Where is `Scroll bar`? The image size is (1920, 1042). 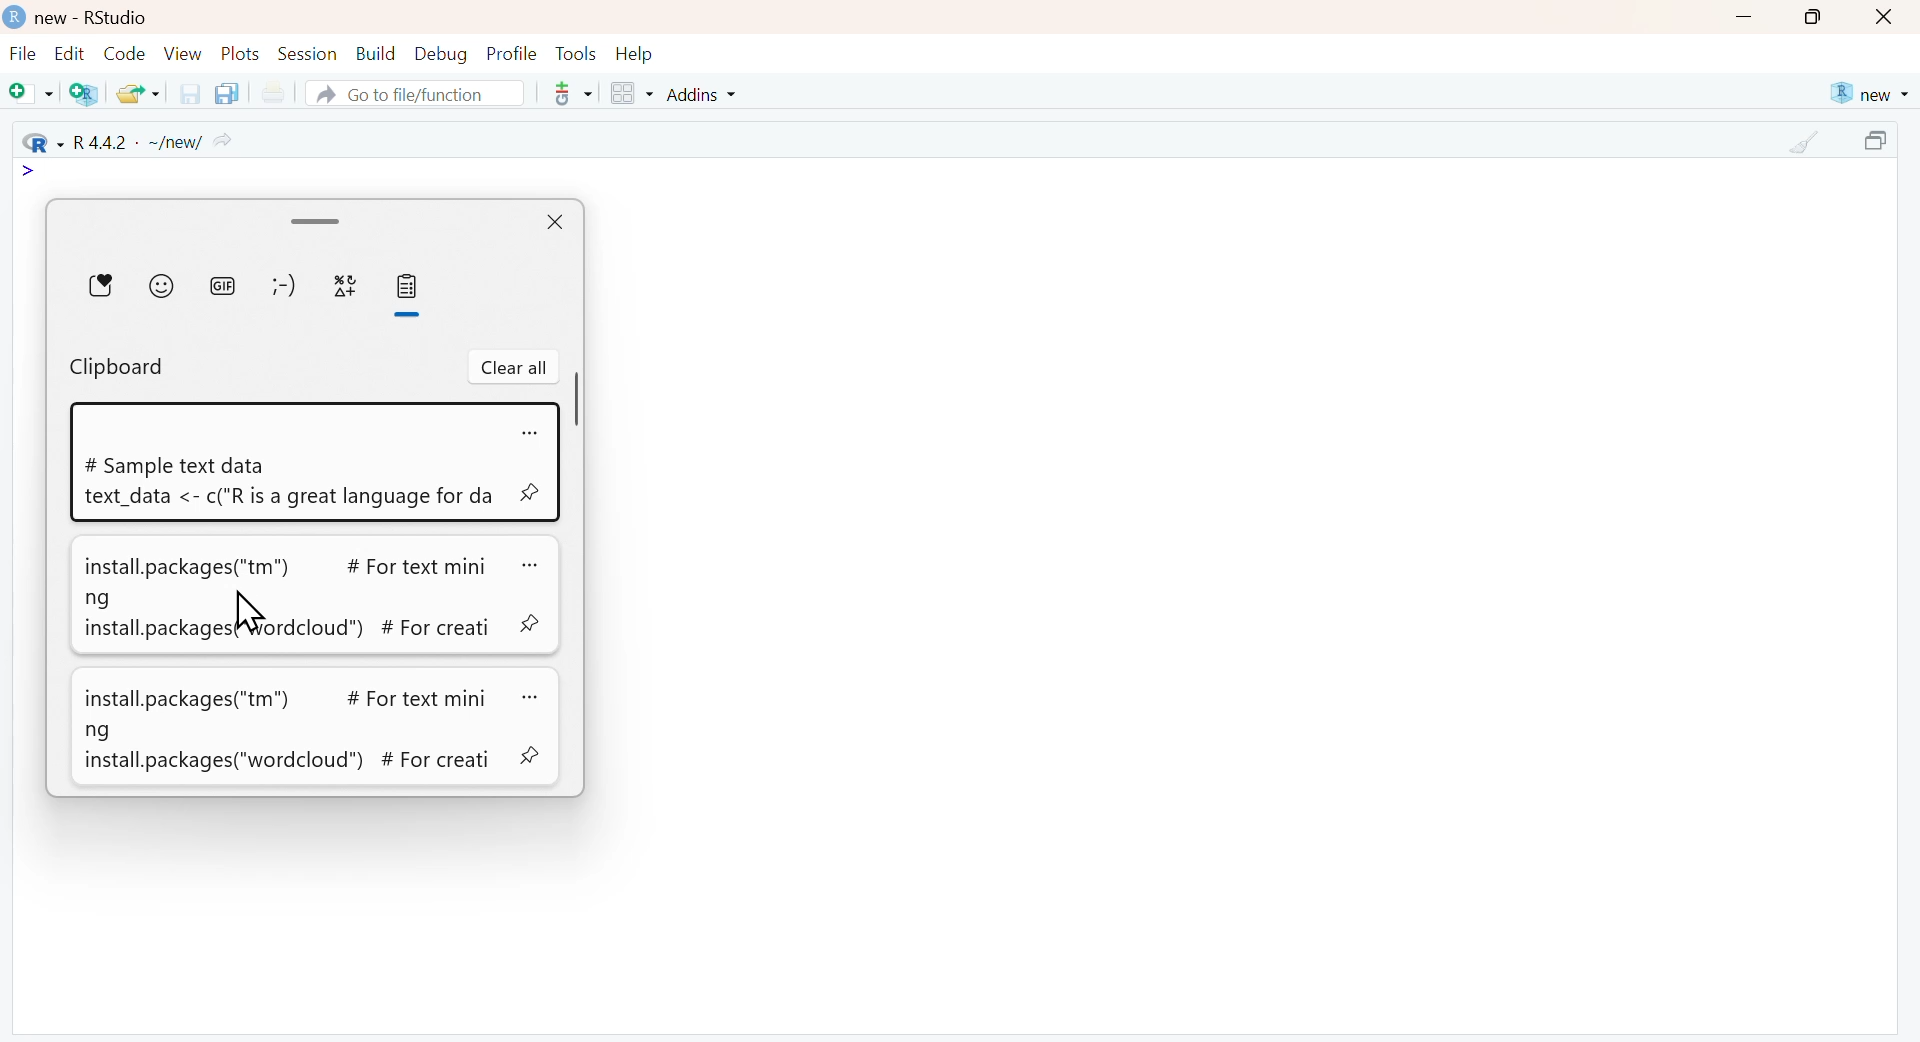 Scroll bar is located at coordinates (316, 221).